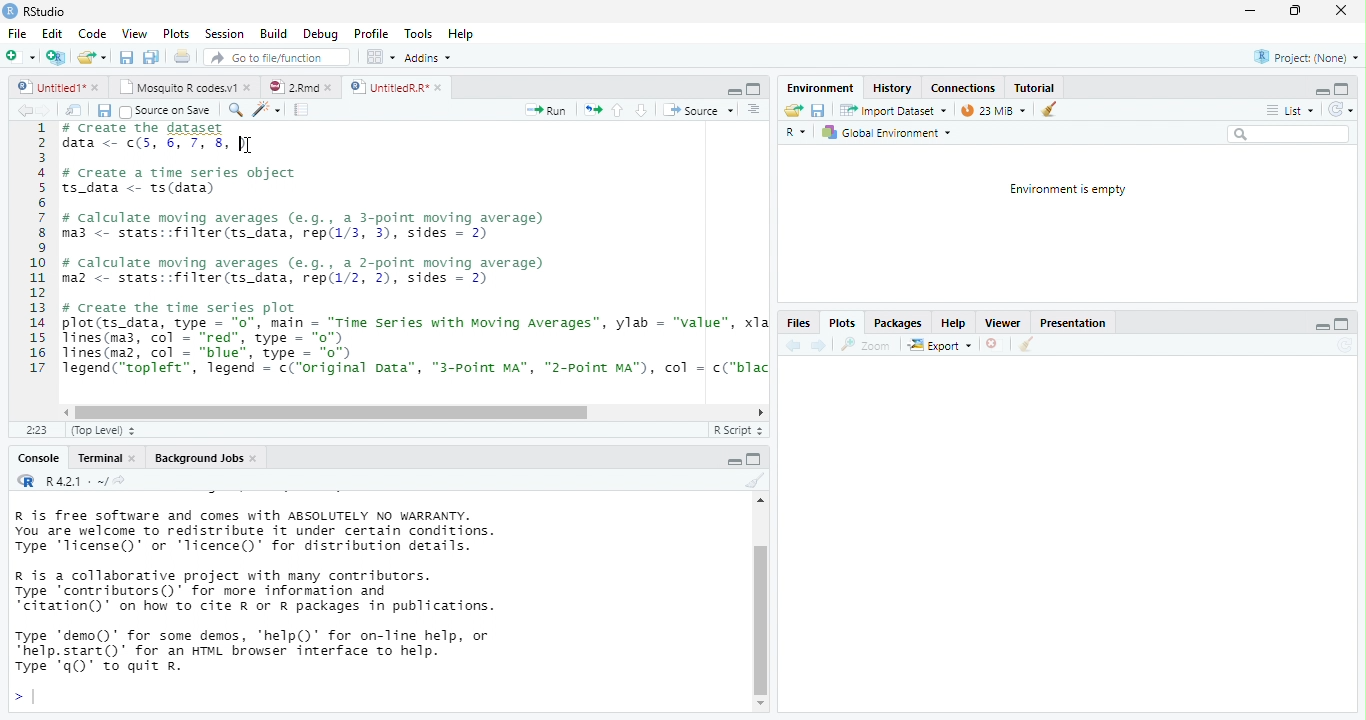  I want to click on search, so click(233, 110).